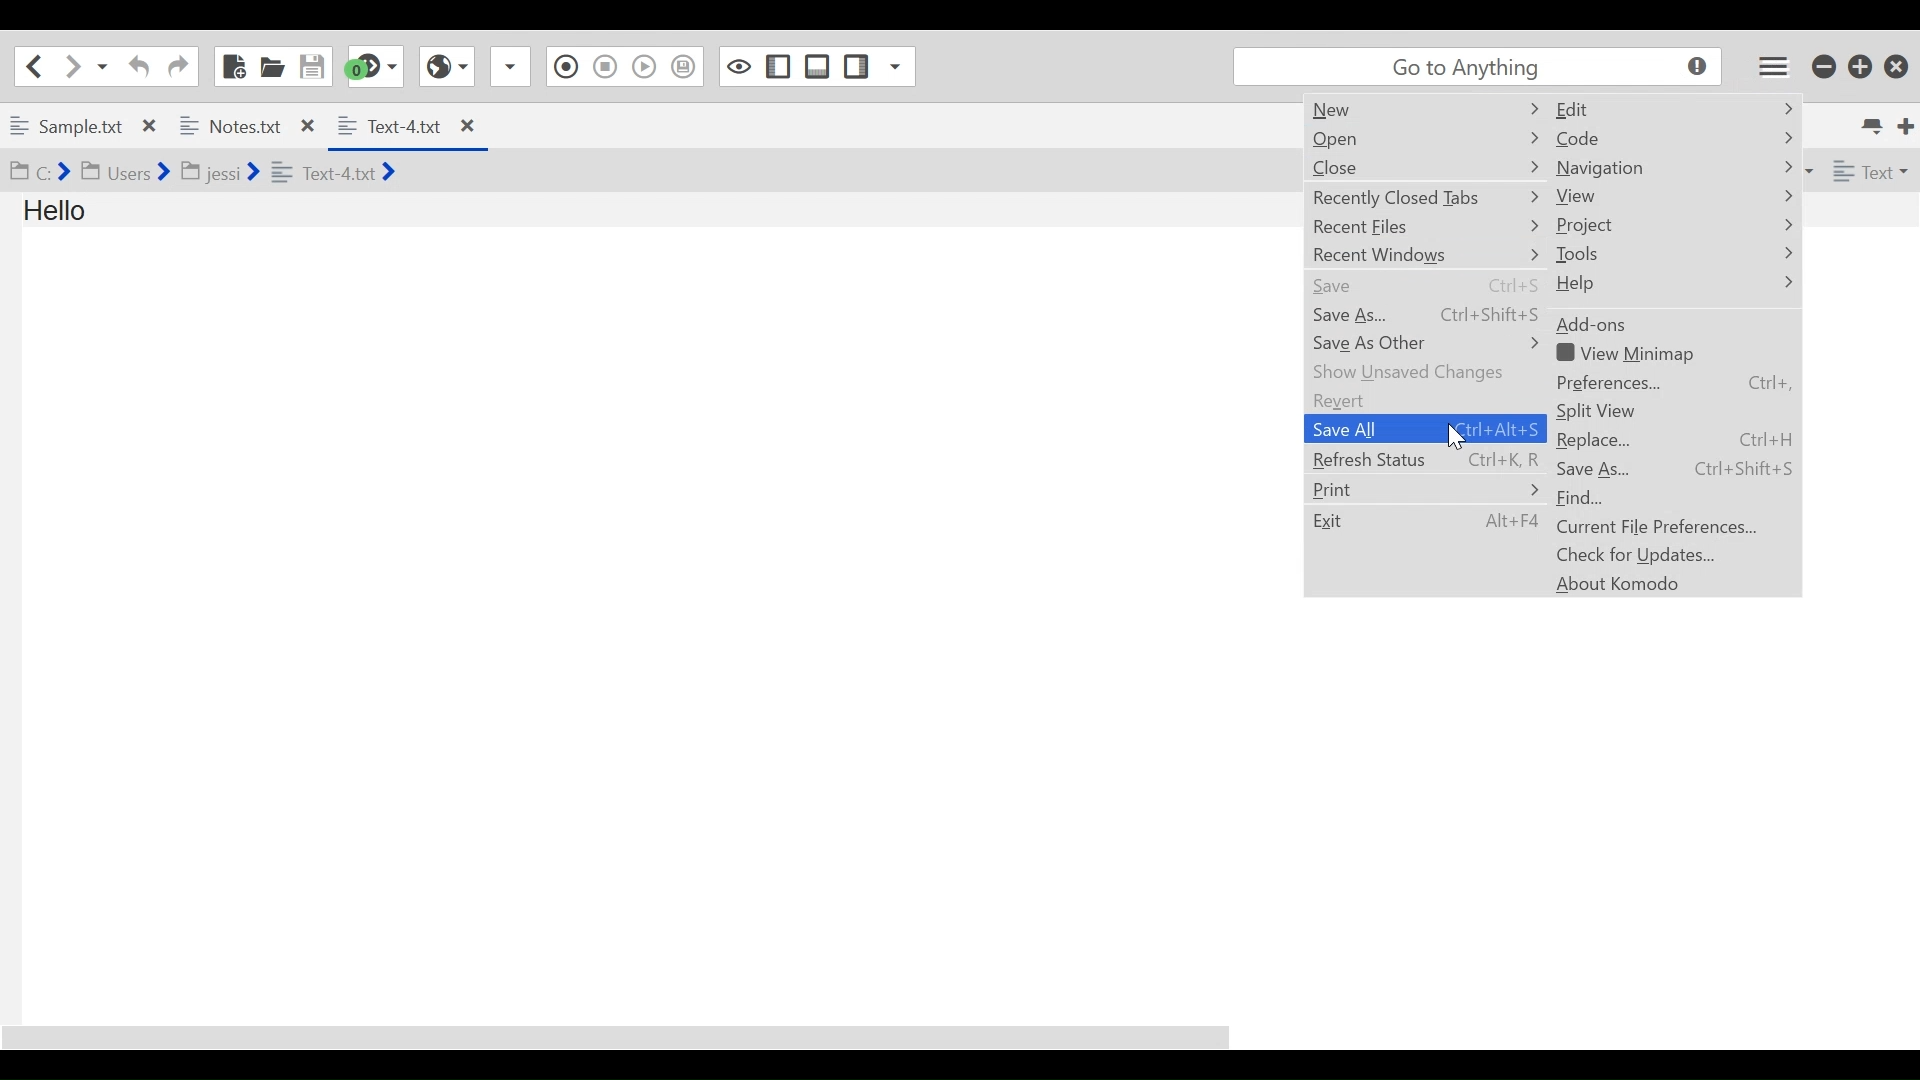 The image size is (1920, 1080). What do you see at coordinates (38, 66) in the screenshot?
I see `Go back one location` at bounding box center [38, 66].